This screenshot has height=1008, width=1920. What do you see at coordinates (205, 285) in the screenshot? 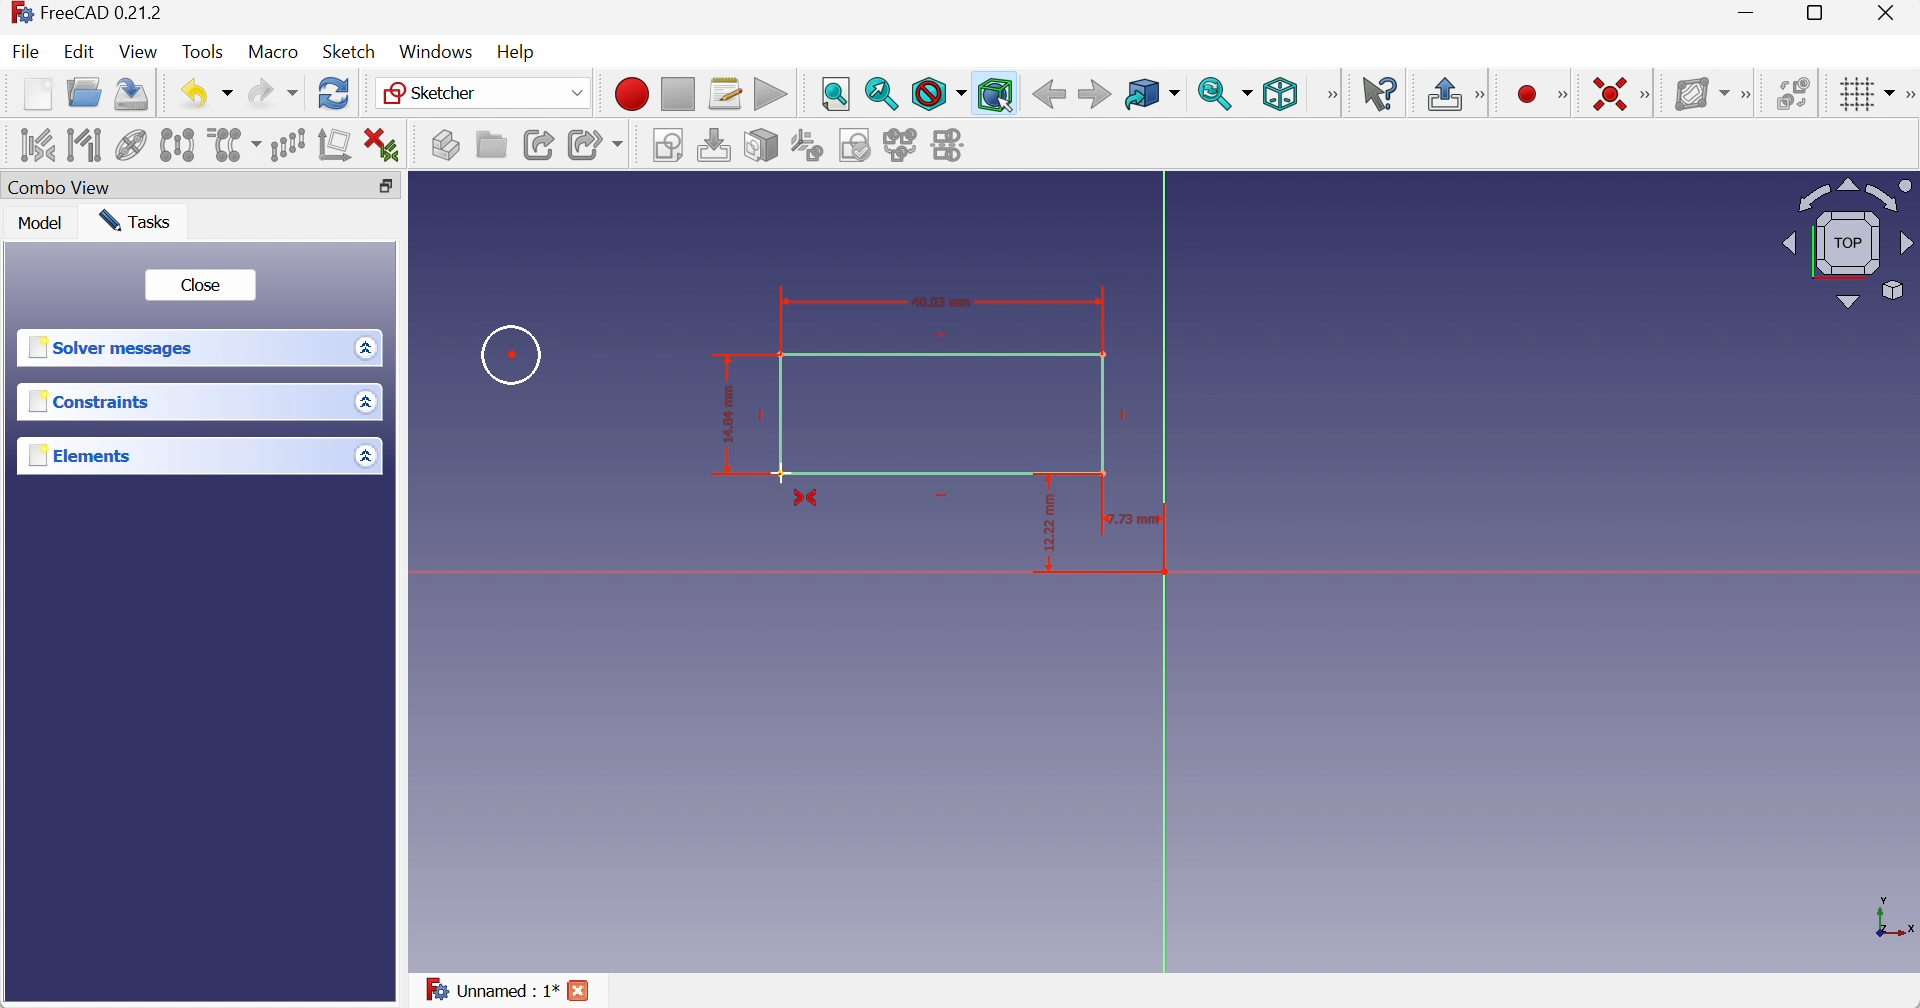
I see `Close` at bounding box center [205, 285].